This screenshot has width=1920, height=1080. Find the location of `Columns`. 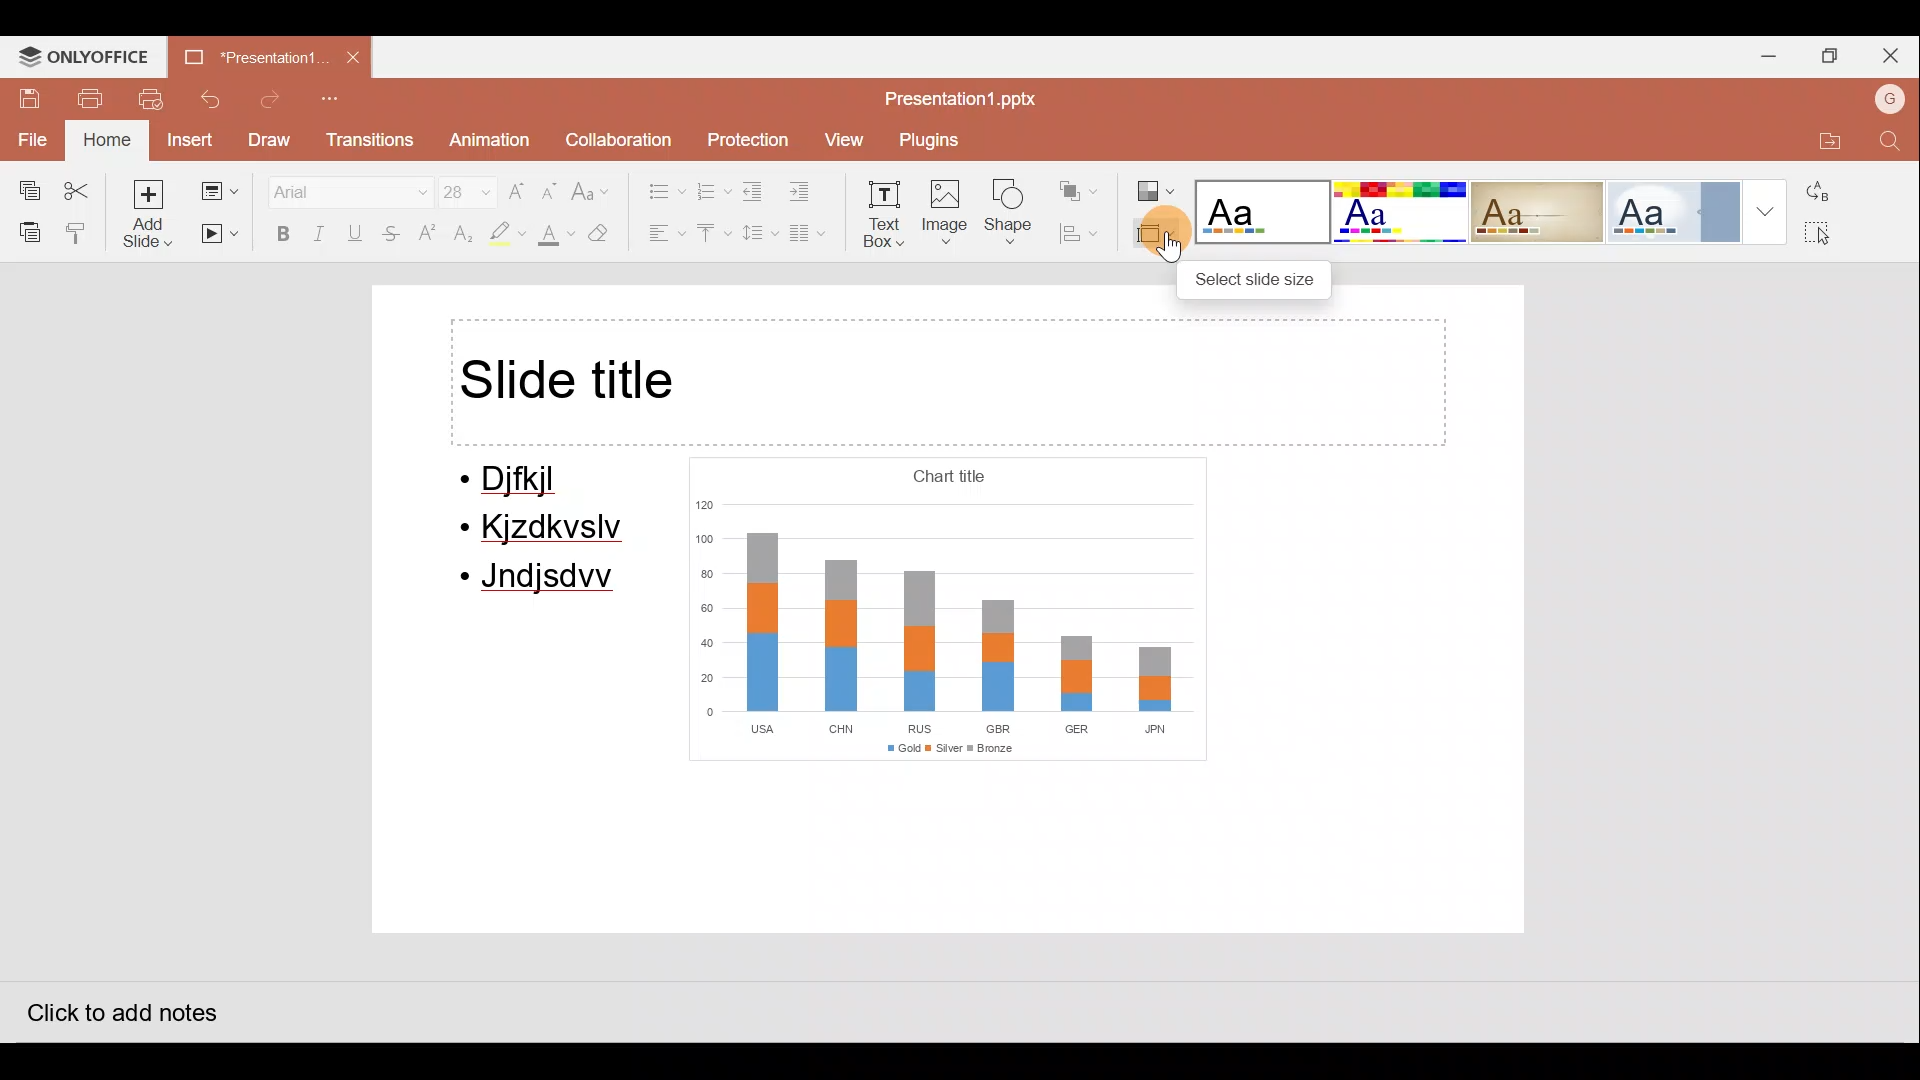

Columns is located at coordinates (815, 237).